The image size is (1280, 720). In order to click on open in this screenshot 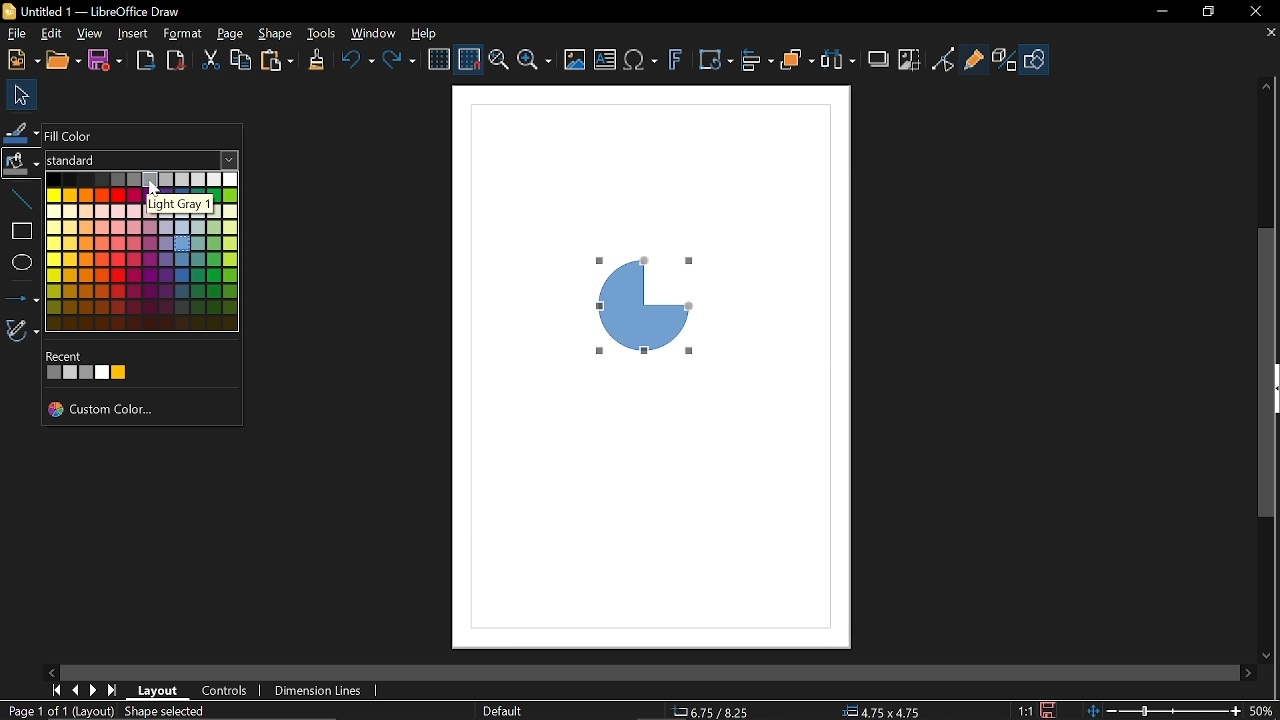, I will do `click(63, 60)`.